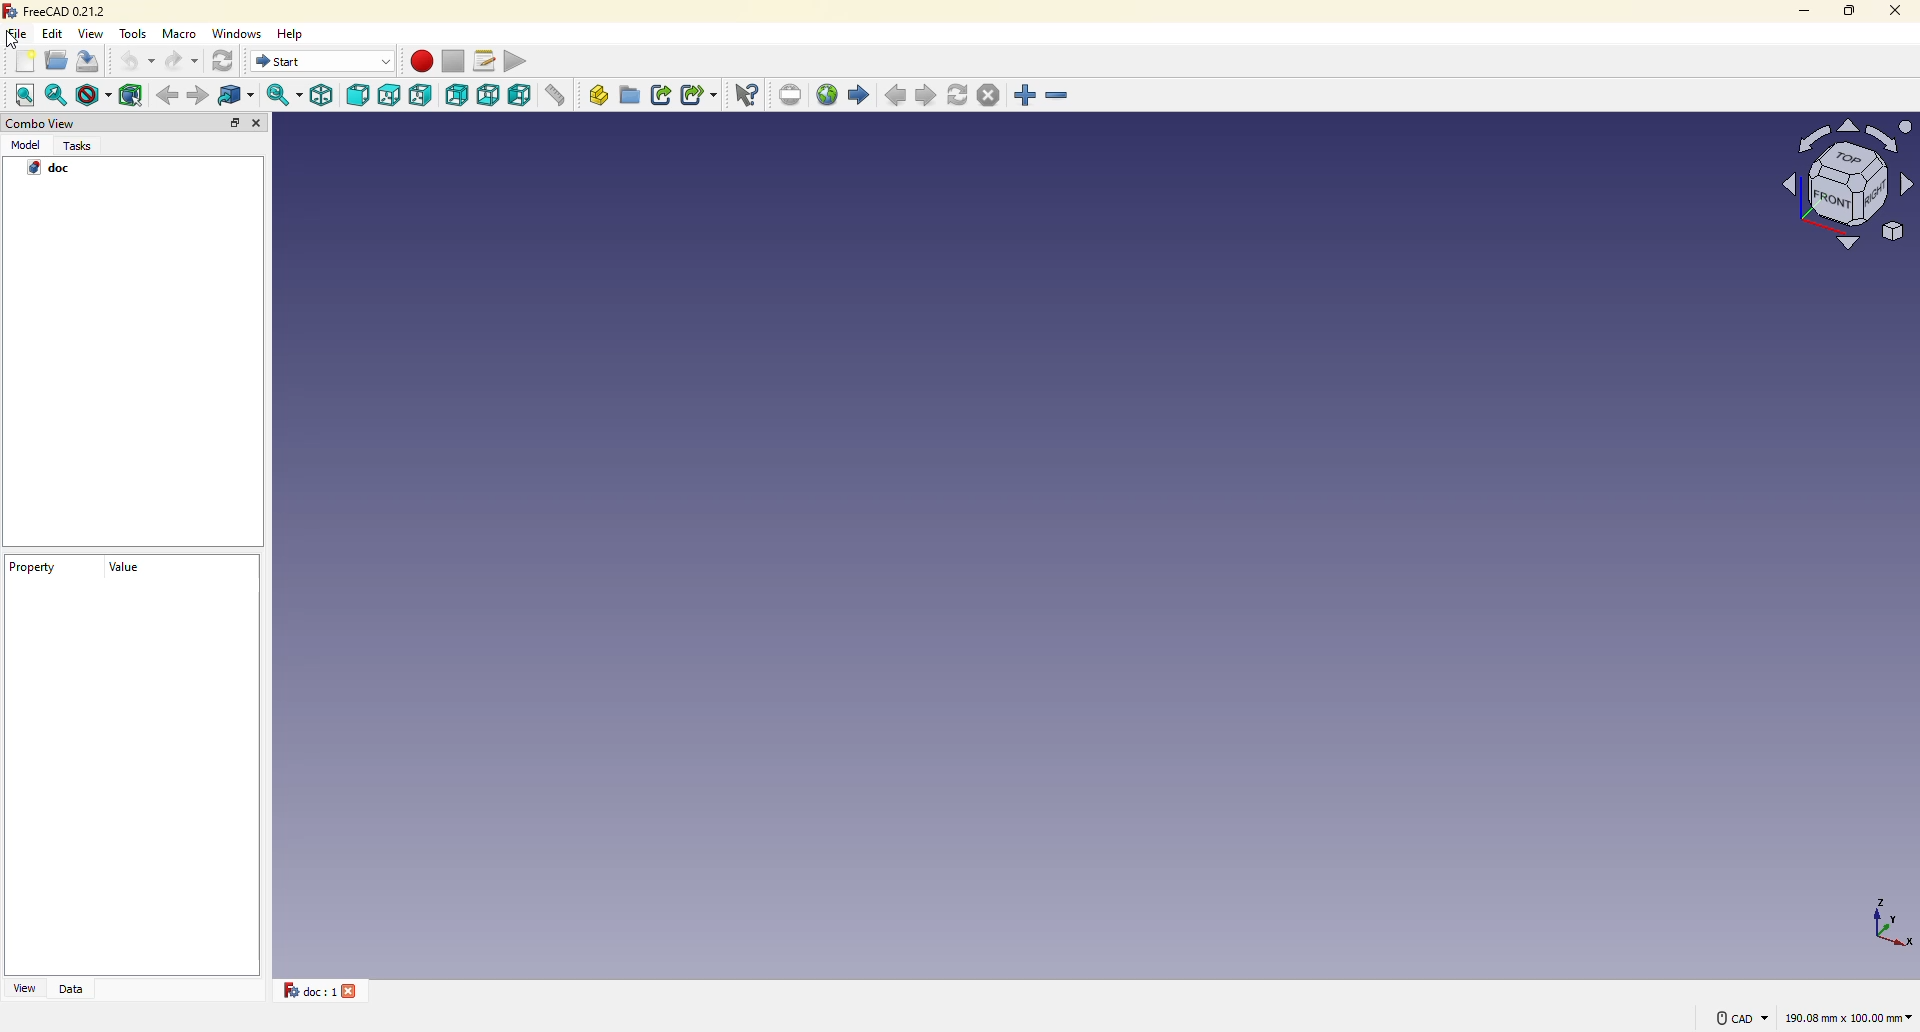 The width and height of the screenshot is (1920, 1032). I want to click on forward, so click(198, 96).